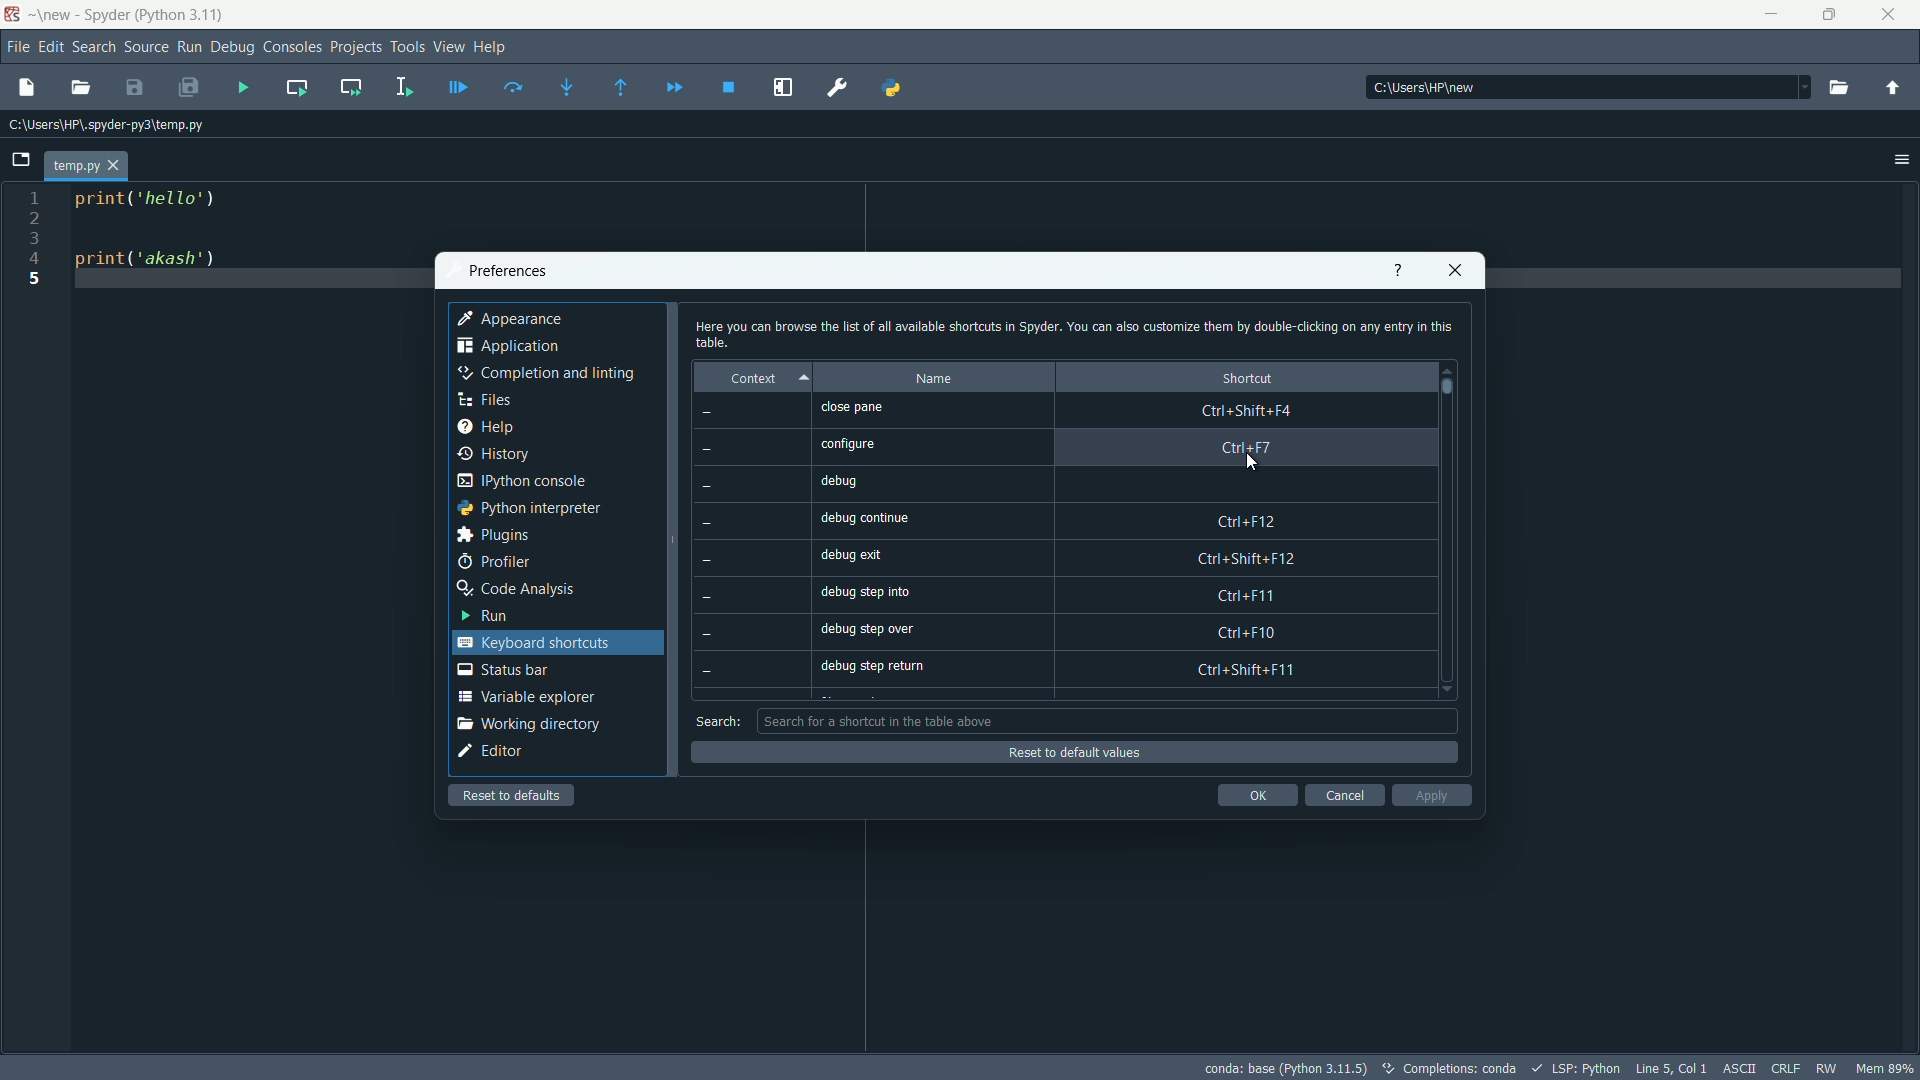 This screenshot has width=1920, height=1080. I want to click on debug menu, so click(234, 48).